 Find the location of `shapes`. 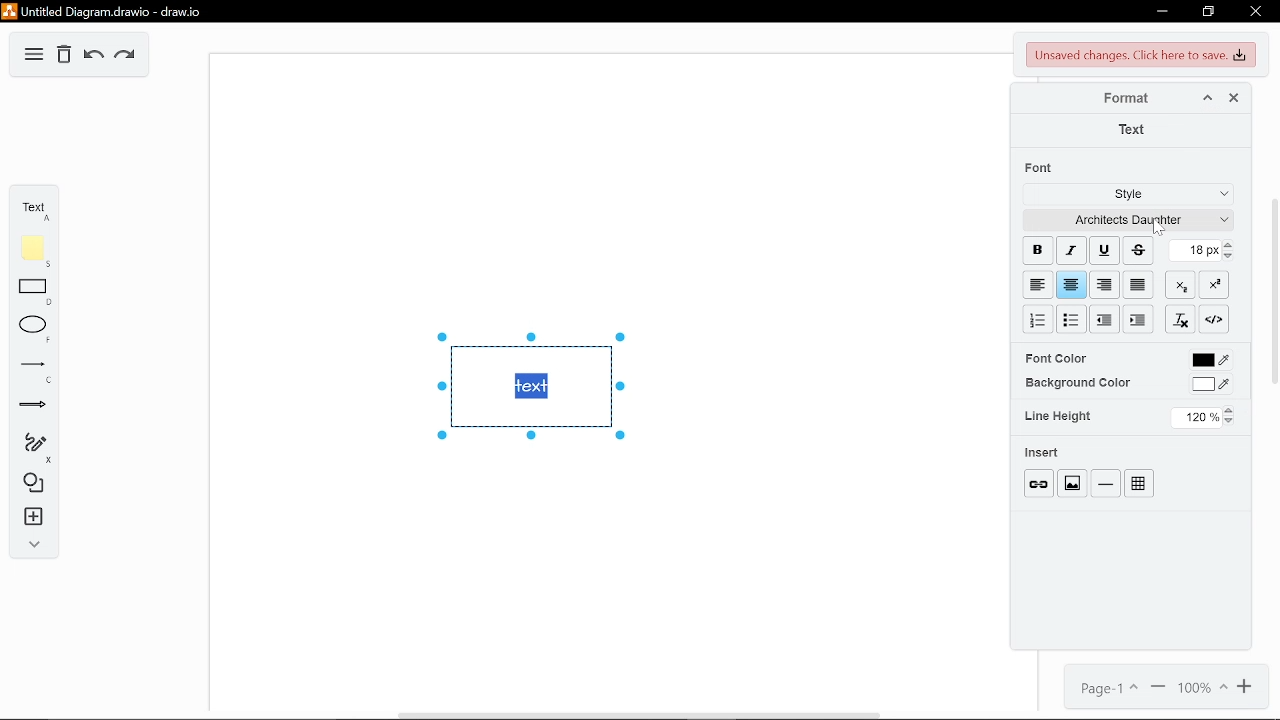

shapes is located at coordinates (29, 484).